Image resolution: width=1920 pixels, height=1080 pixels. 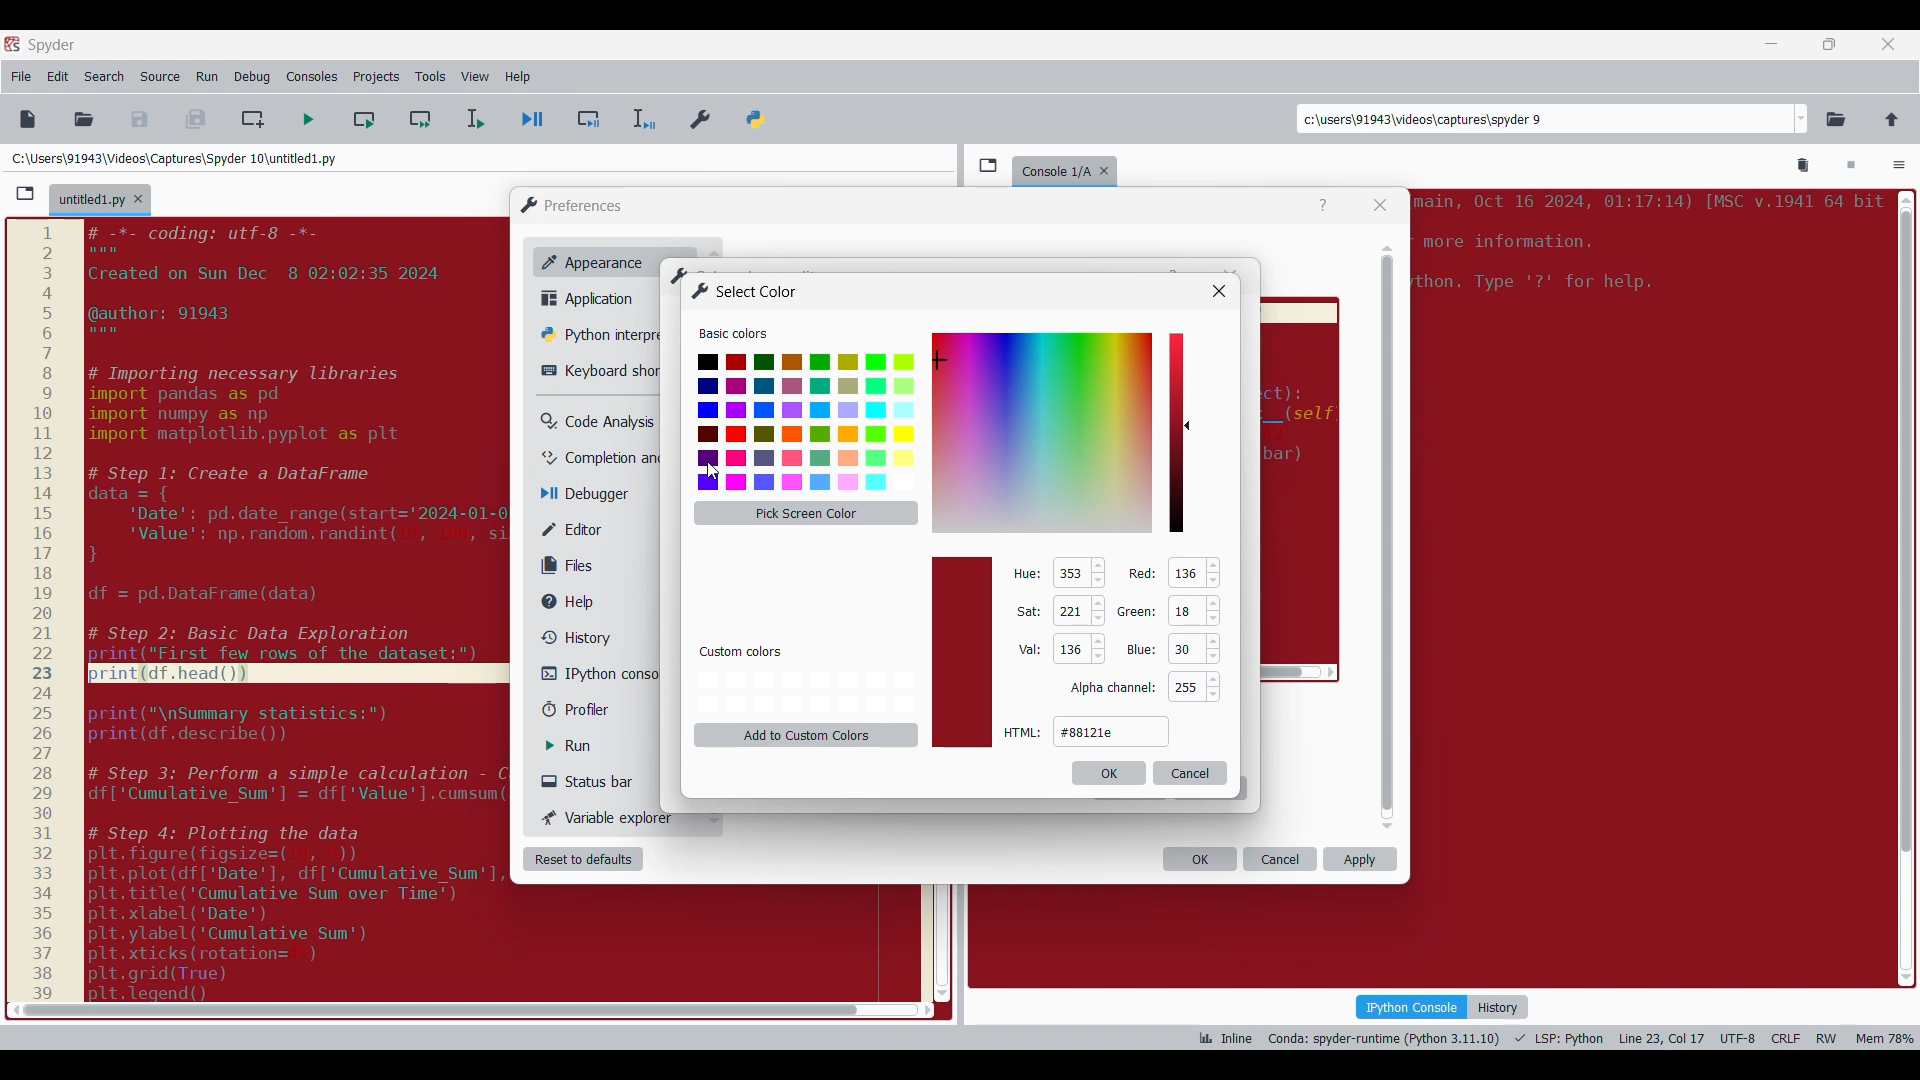 What do you see at coordinates (430, 77) in the screenshot?
I see `Tools menu` at bounding box center [430, 77].